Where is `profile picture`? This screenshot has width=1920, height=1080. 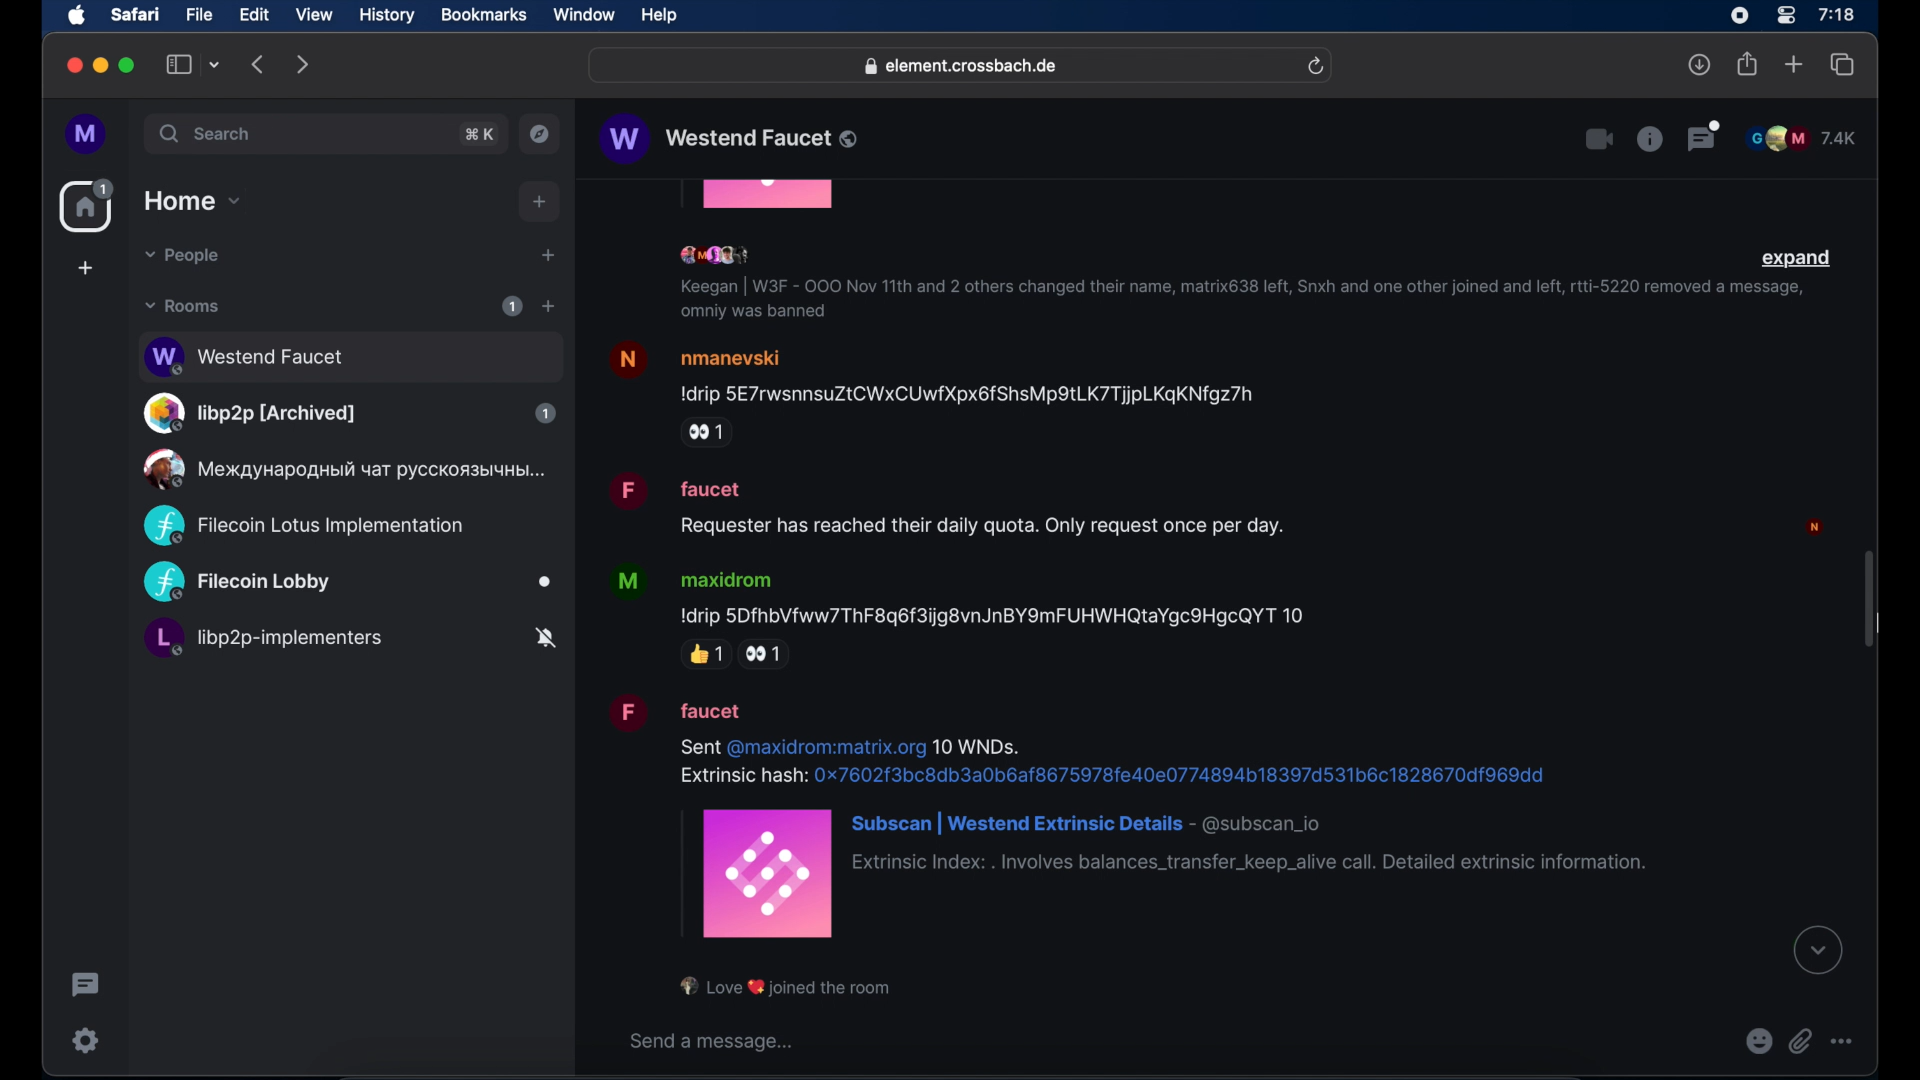 profile picture is located at coordinates (1818, 526).